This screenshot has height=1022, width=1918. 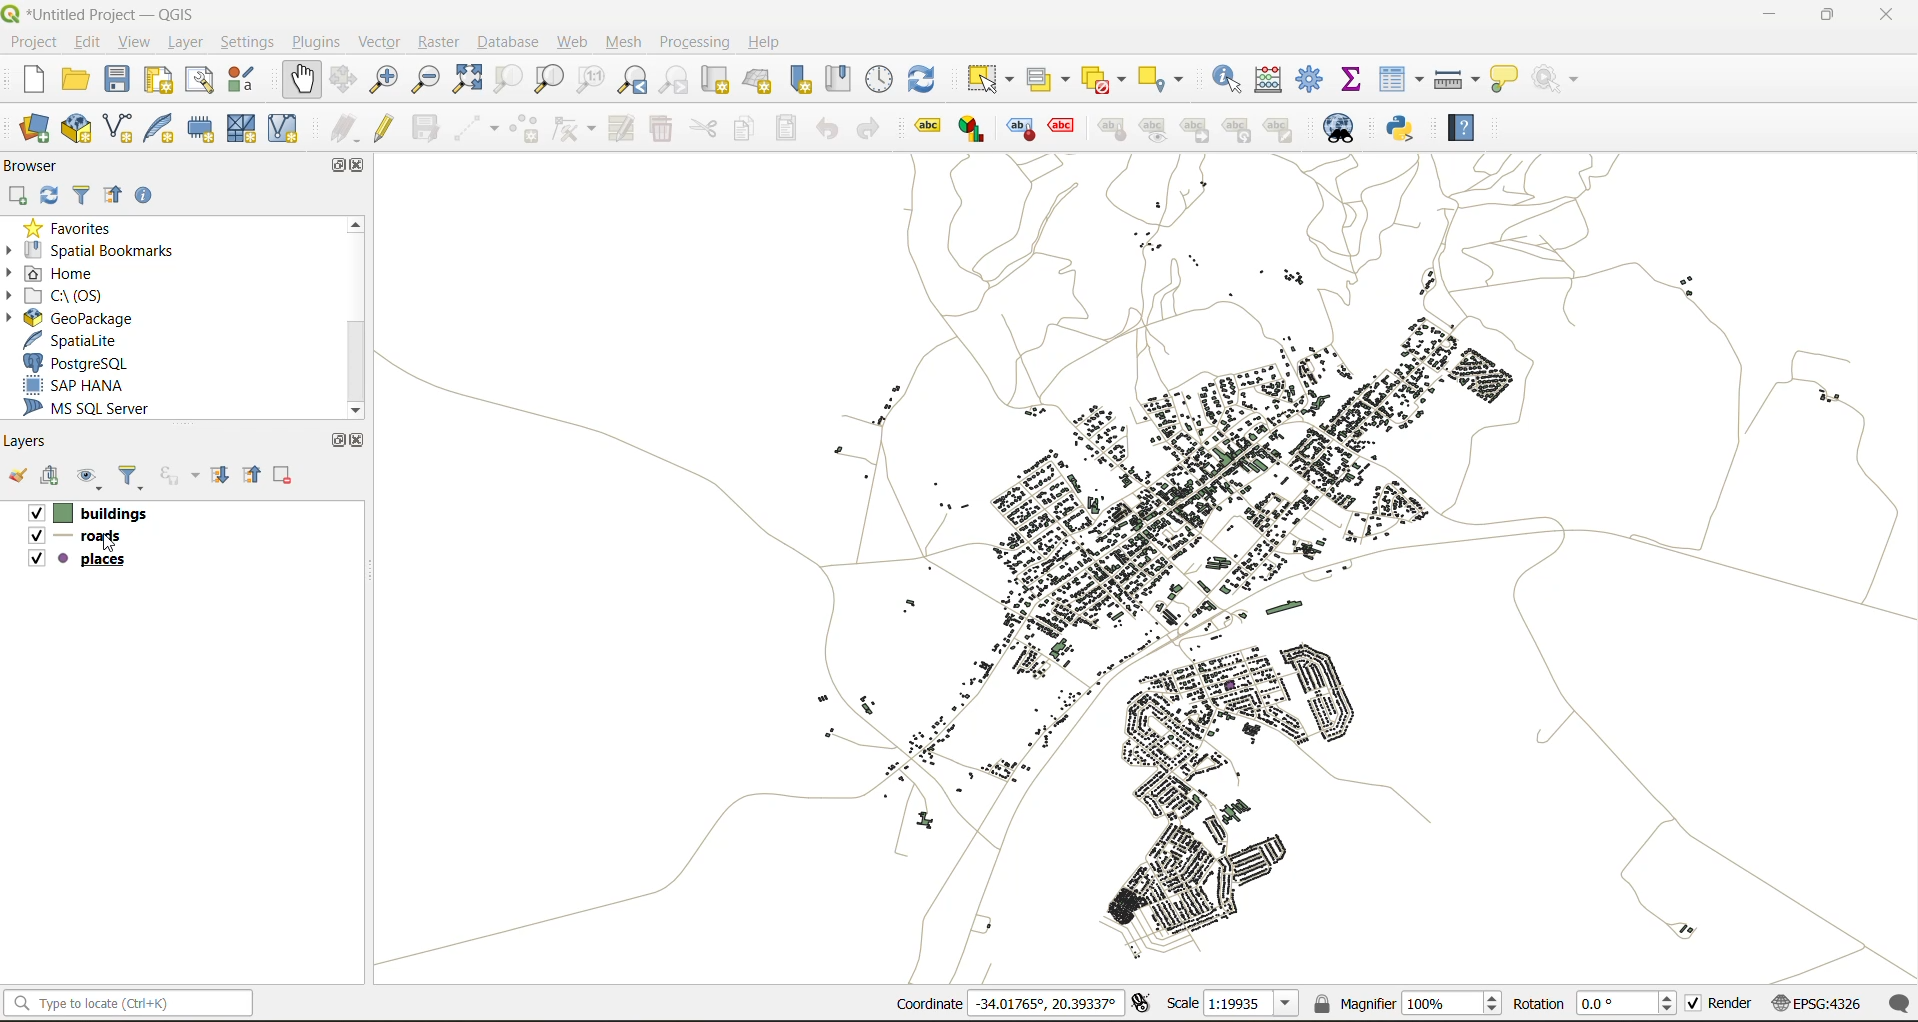 I want to click on expand all, so click(x=218, y=476).